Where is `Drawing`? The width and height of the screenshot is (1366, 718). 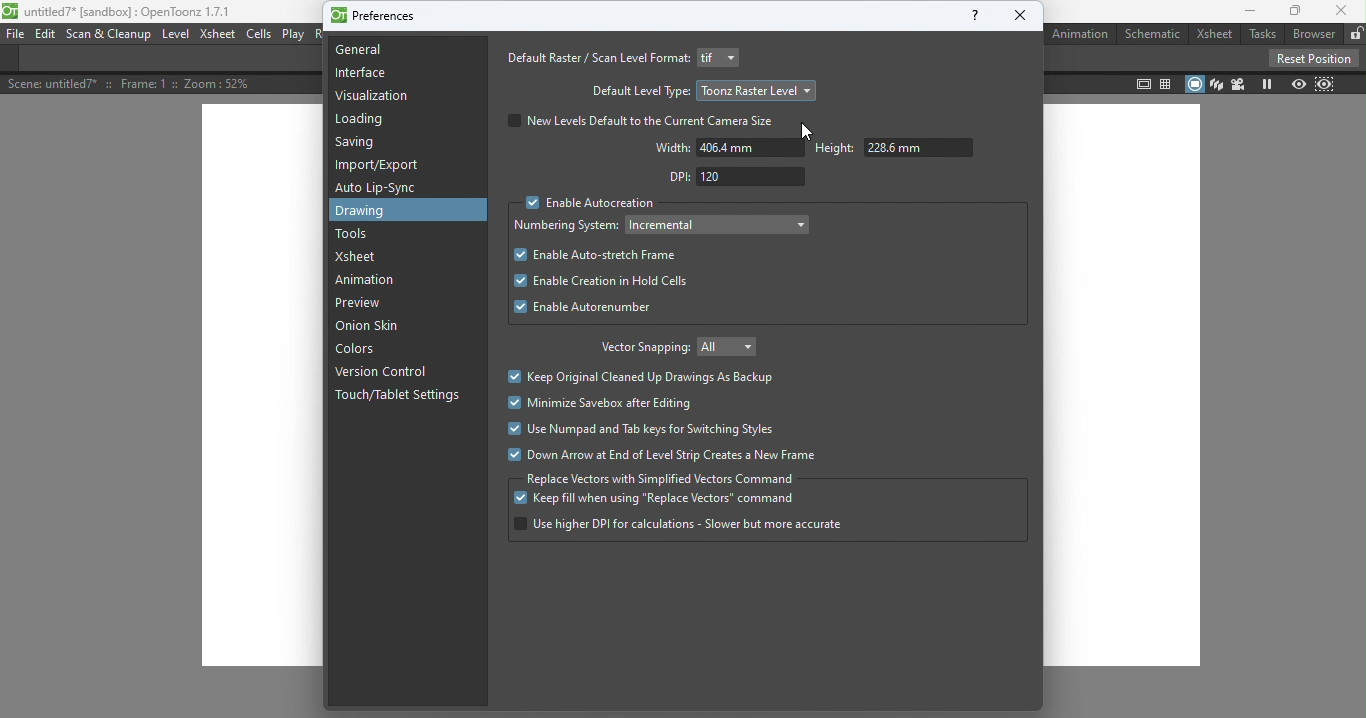 Drawing is located at coordinates (386, 212).